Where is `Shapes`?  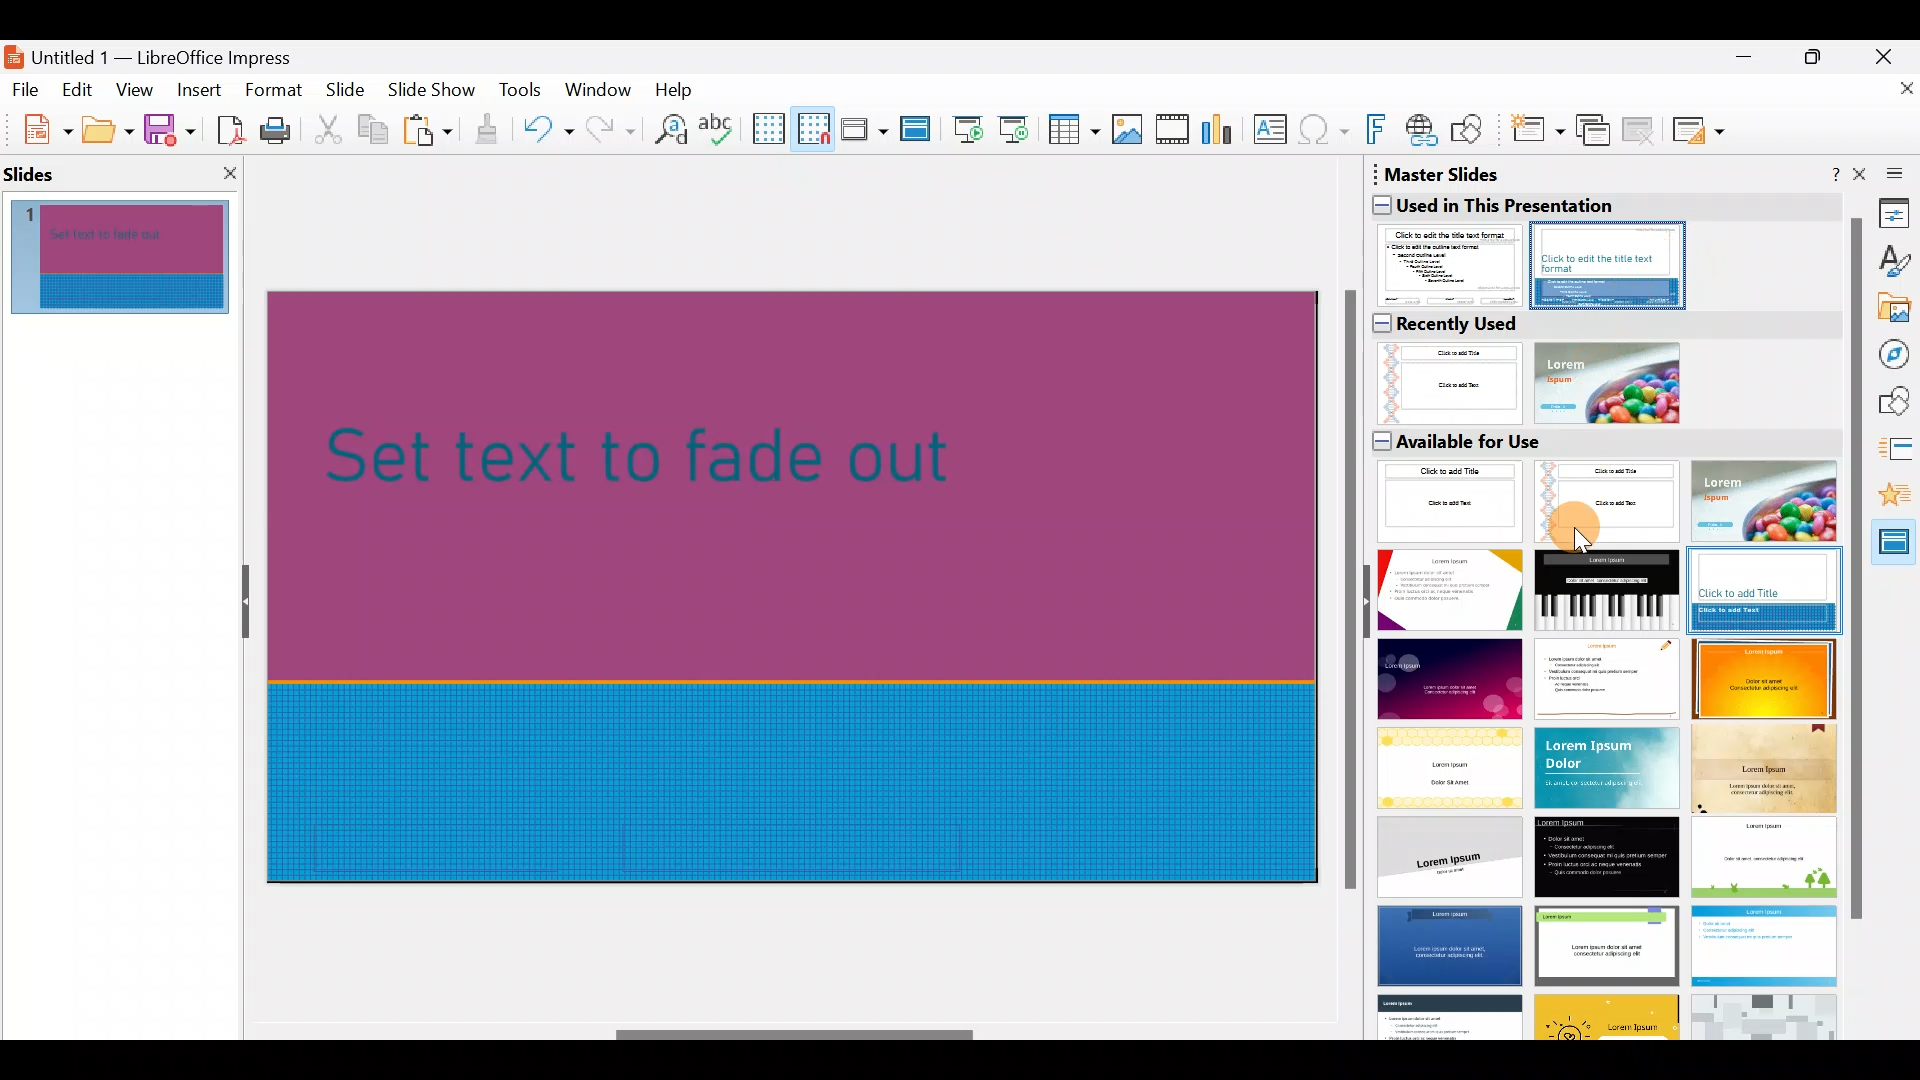 Shapes is located at coordinates (1896, 402).